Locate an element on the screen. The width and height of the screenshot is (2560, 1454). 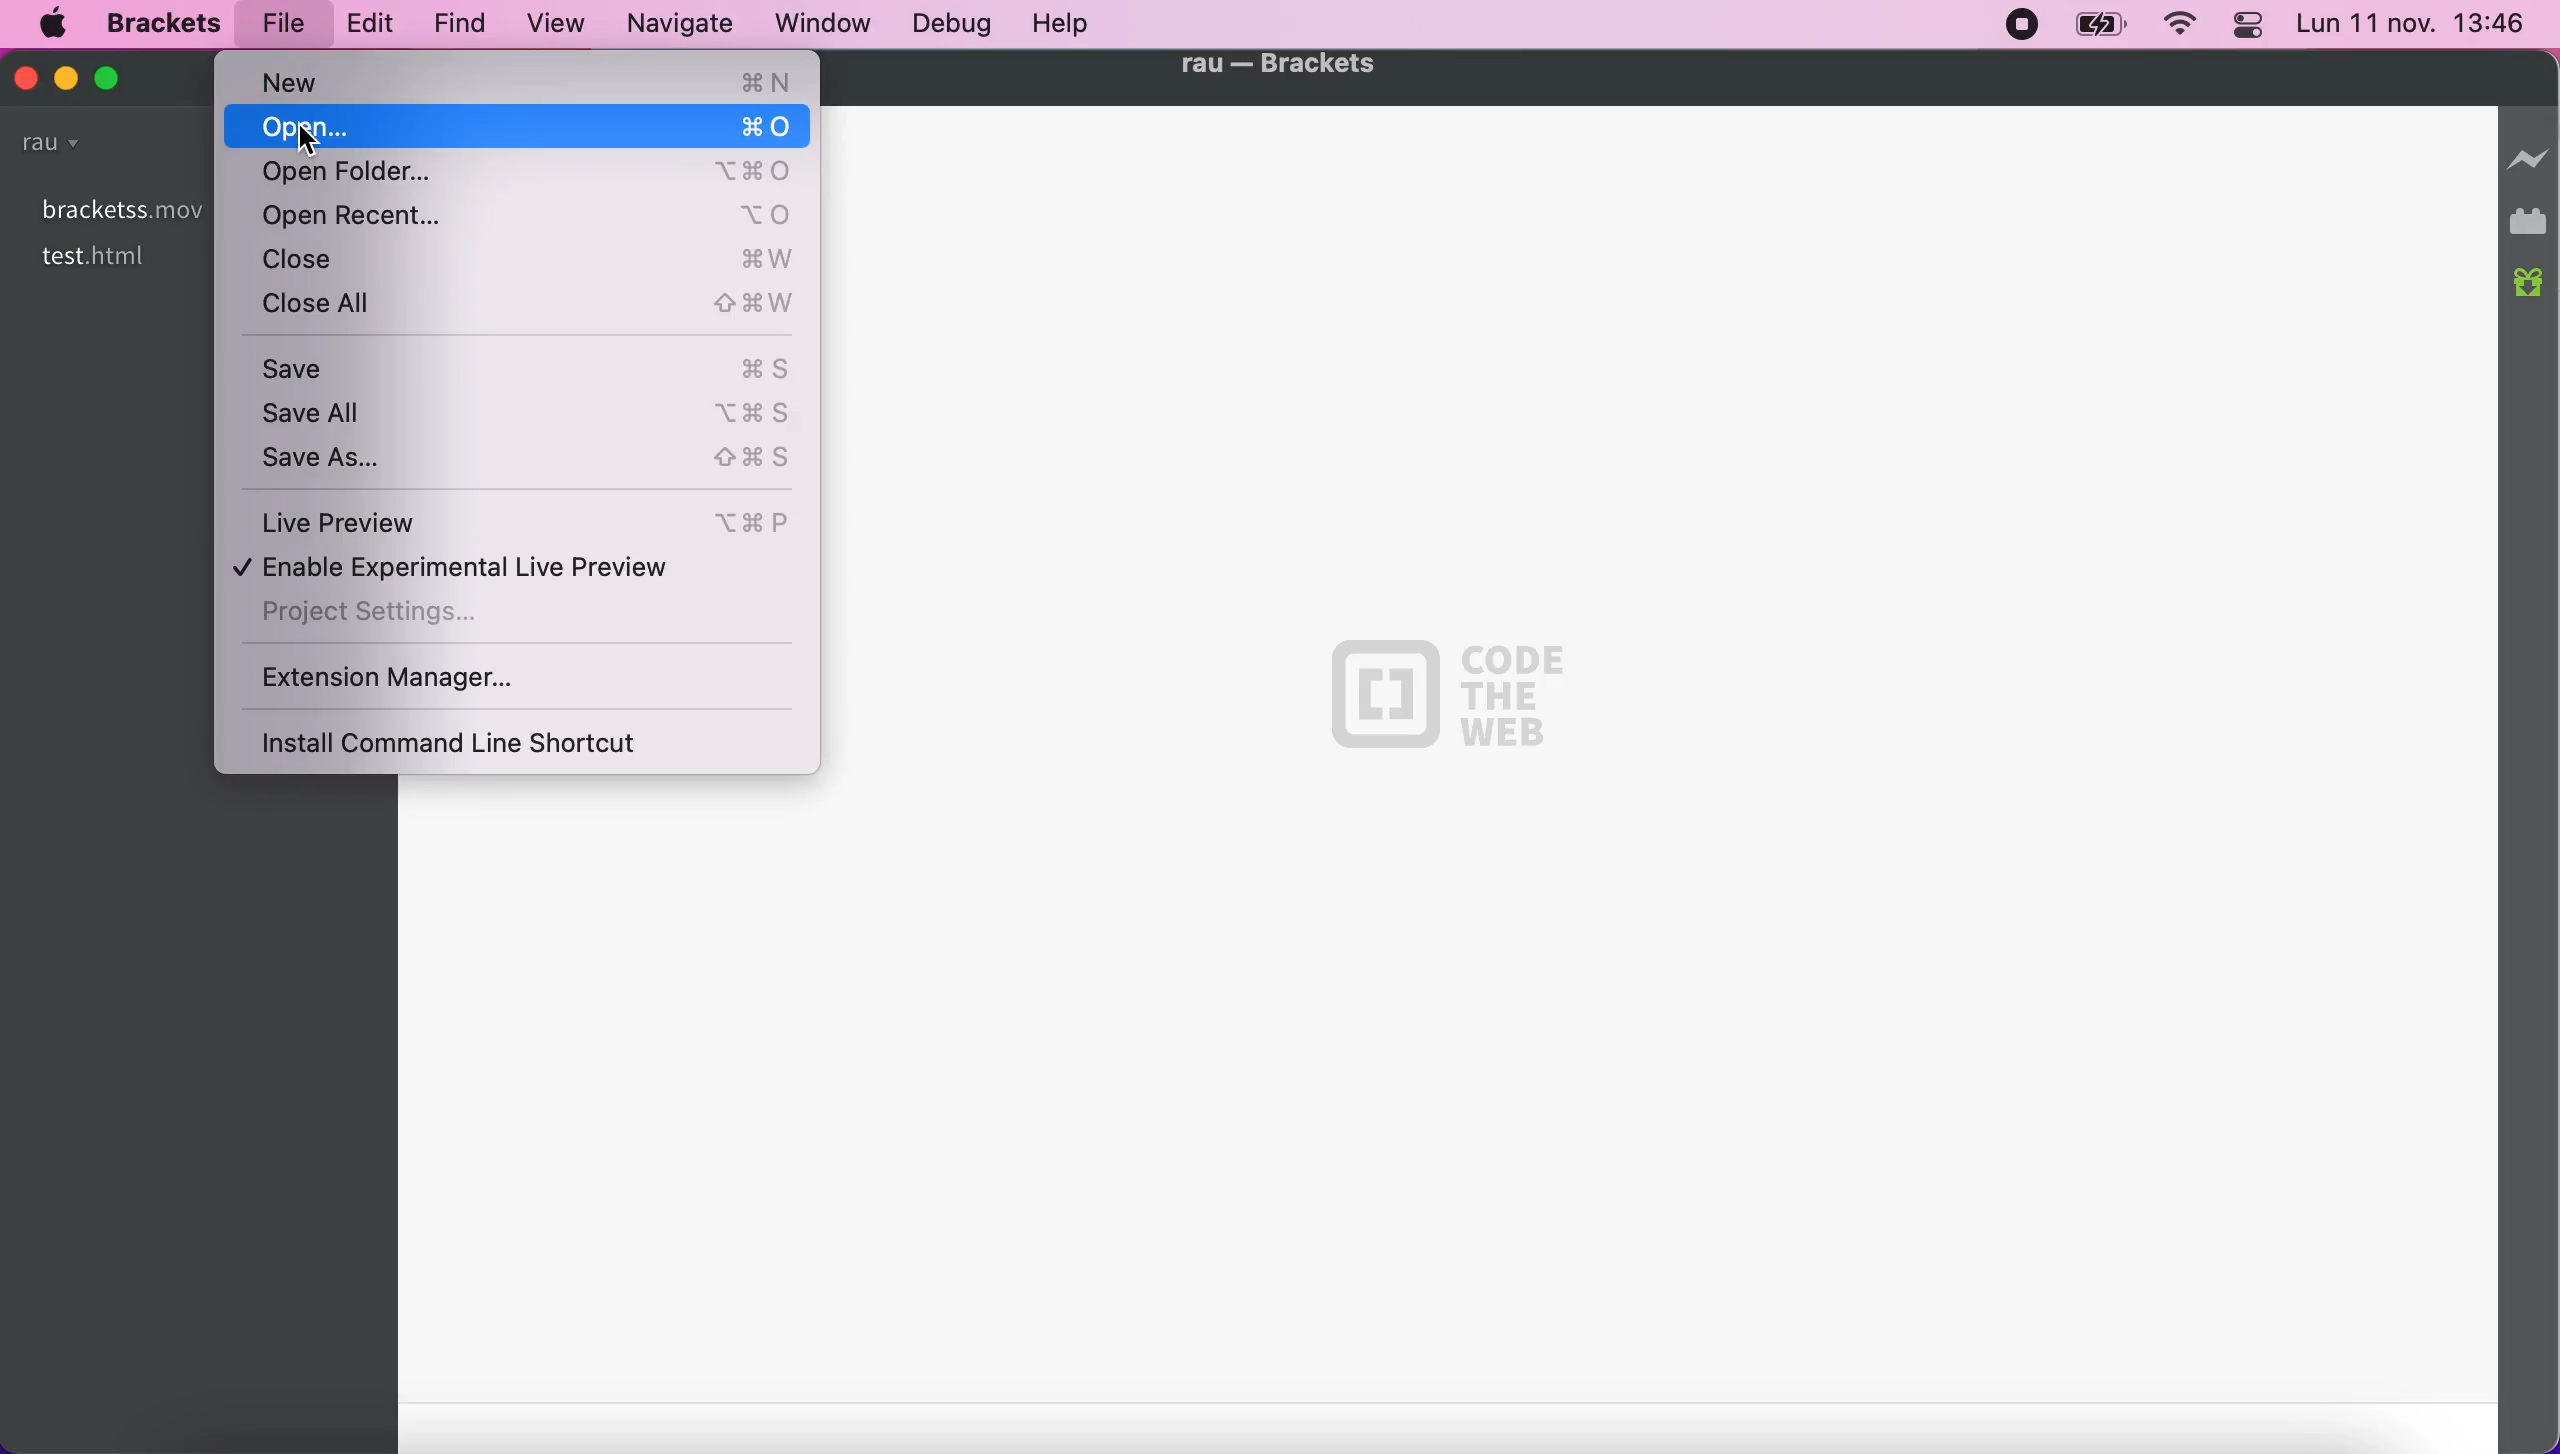
recording stopped is located at coordinates (2019, 27).